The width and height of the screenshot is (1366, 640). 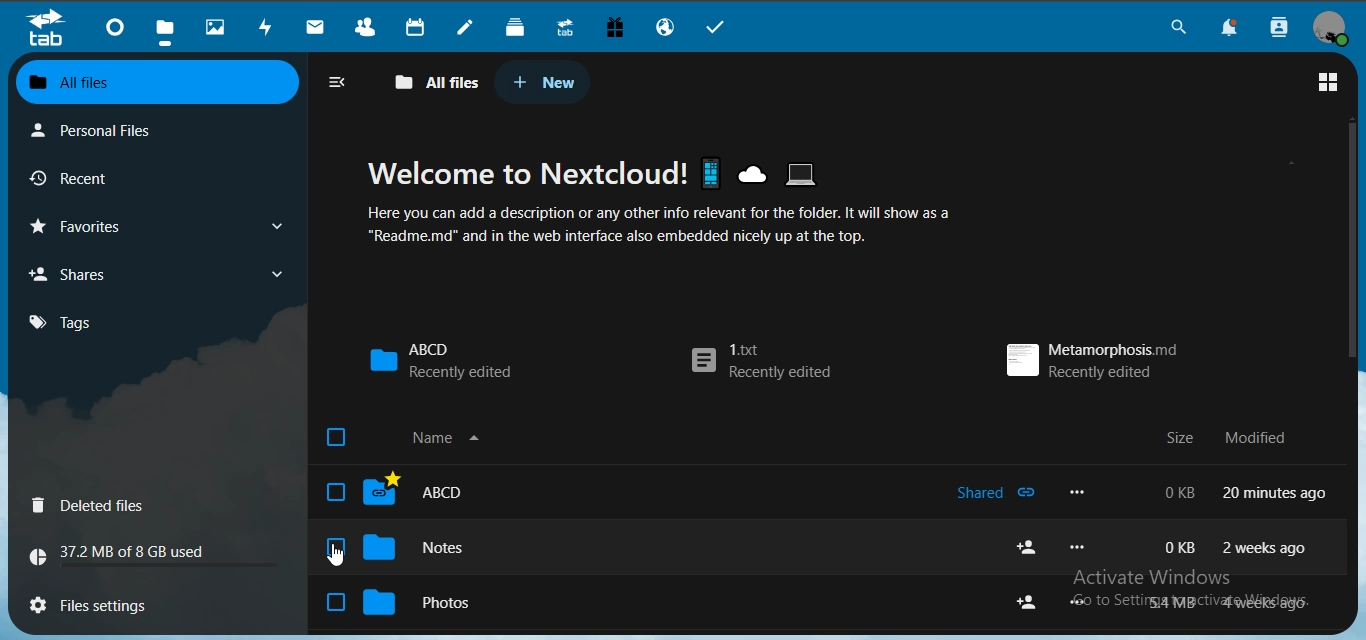 I want to click on more options, so click(x=1082, y=546).